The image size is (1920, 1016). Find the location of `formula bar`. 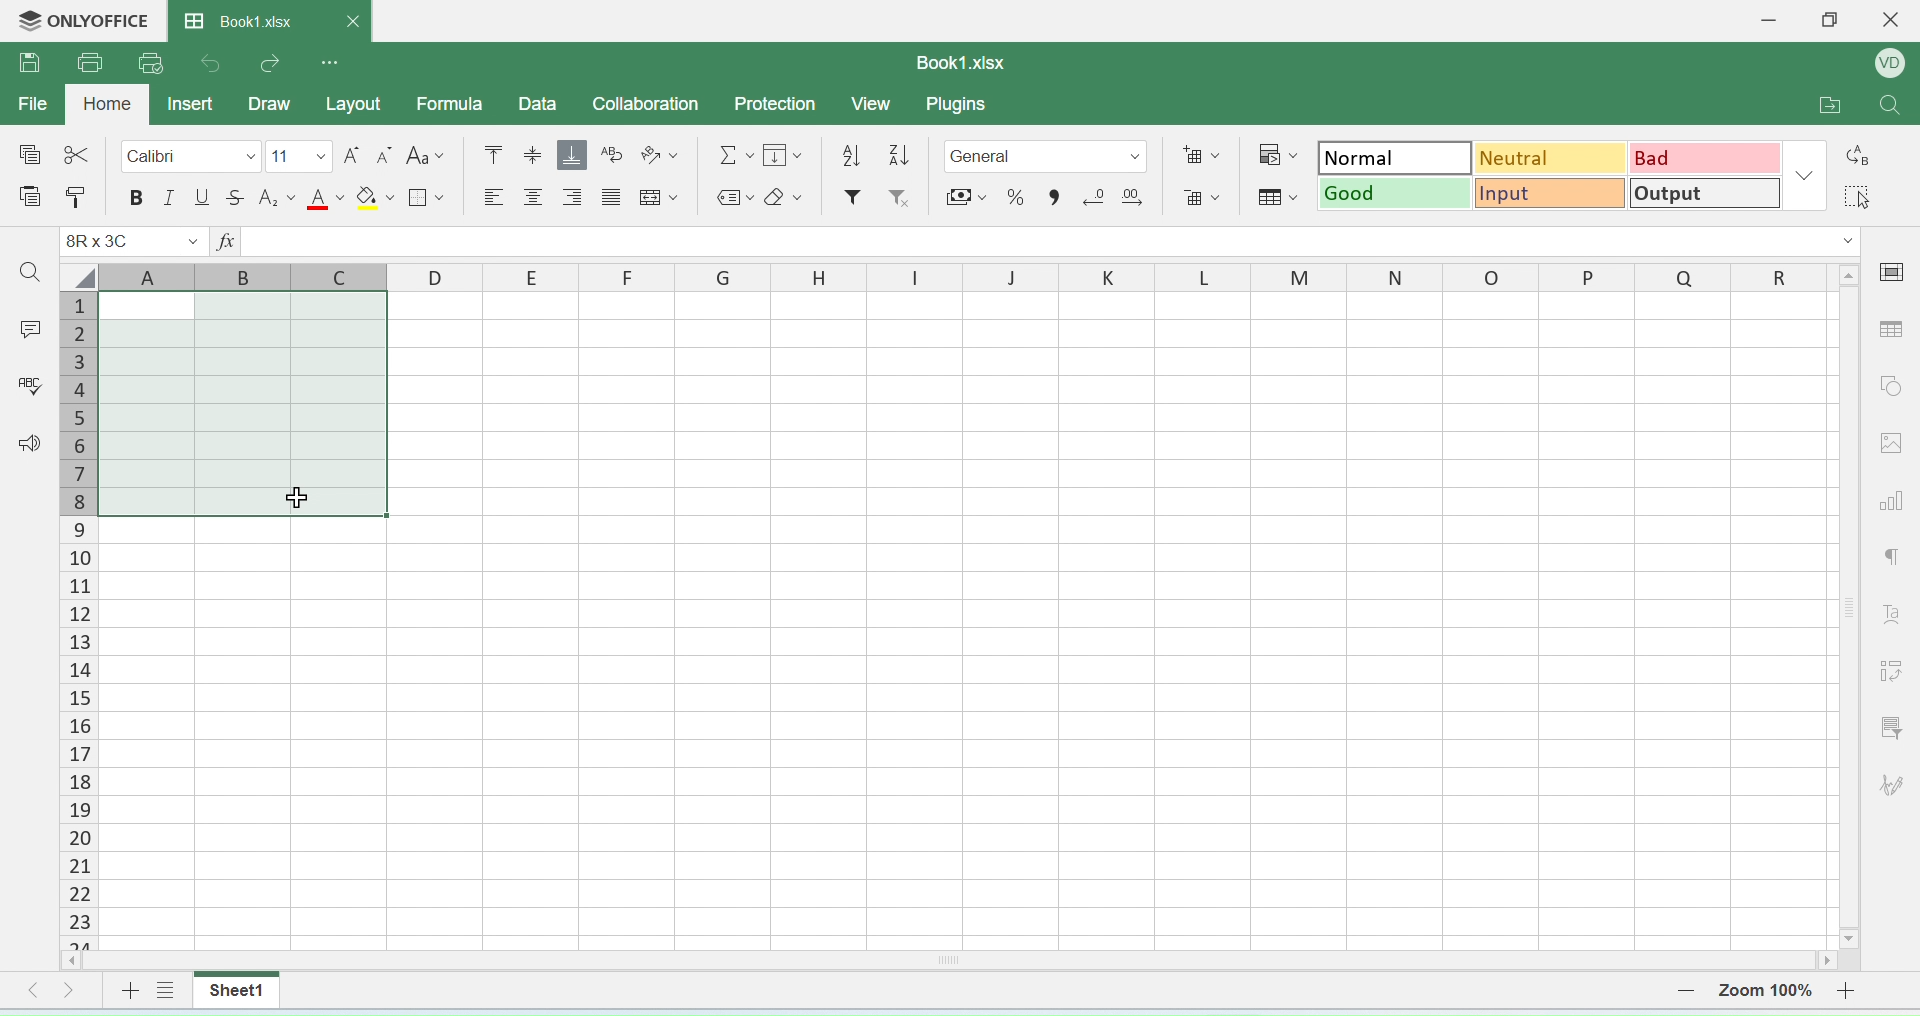

formula bar is located at coordinates (1038, 241).